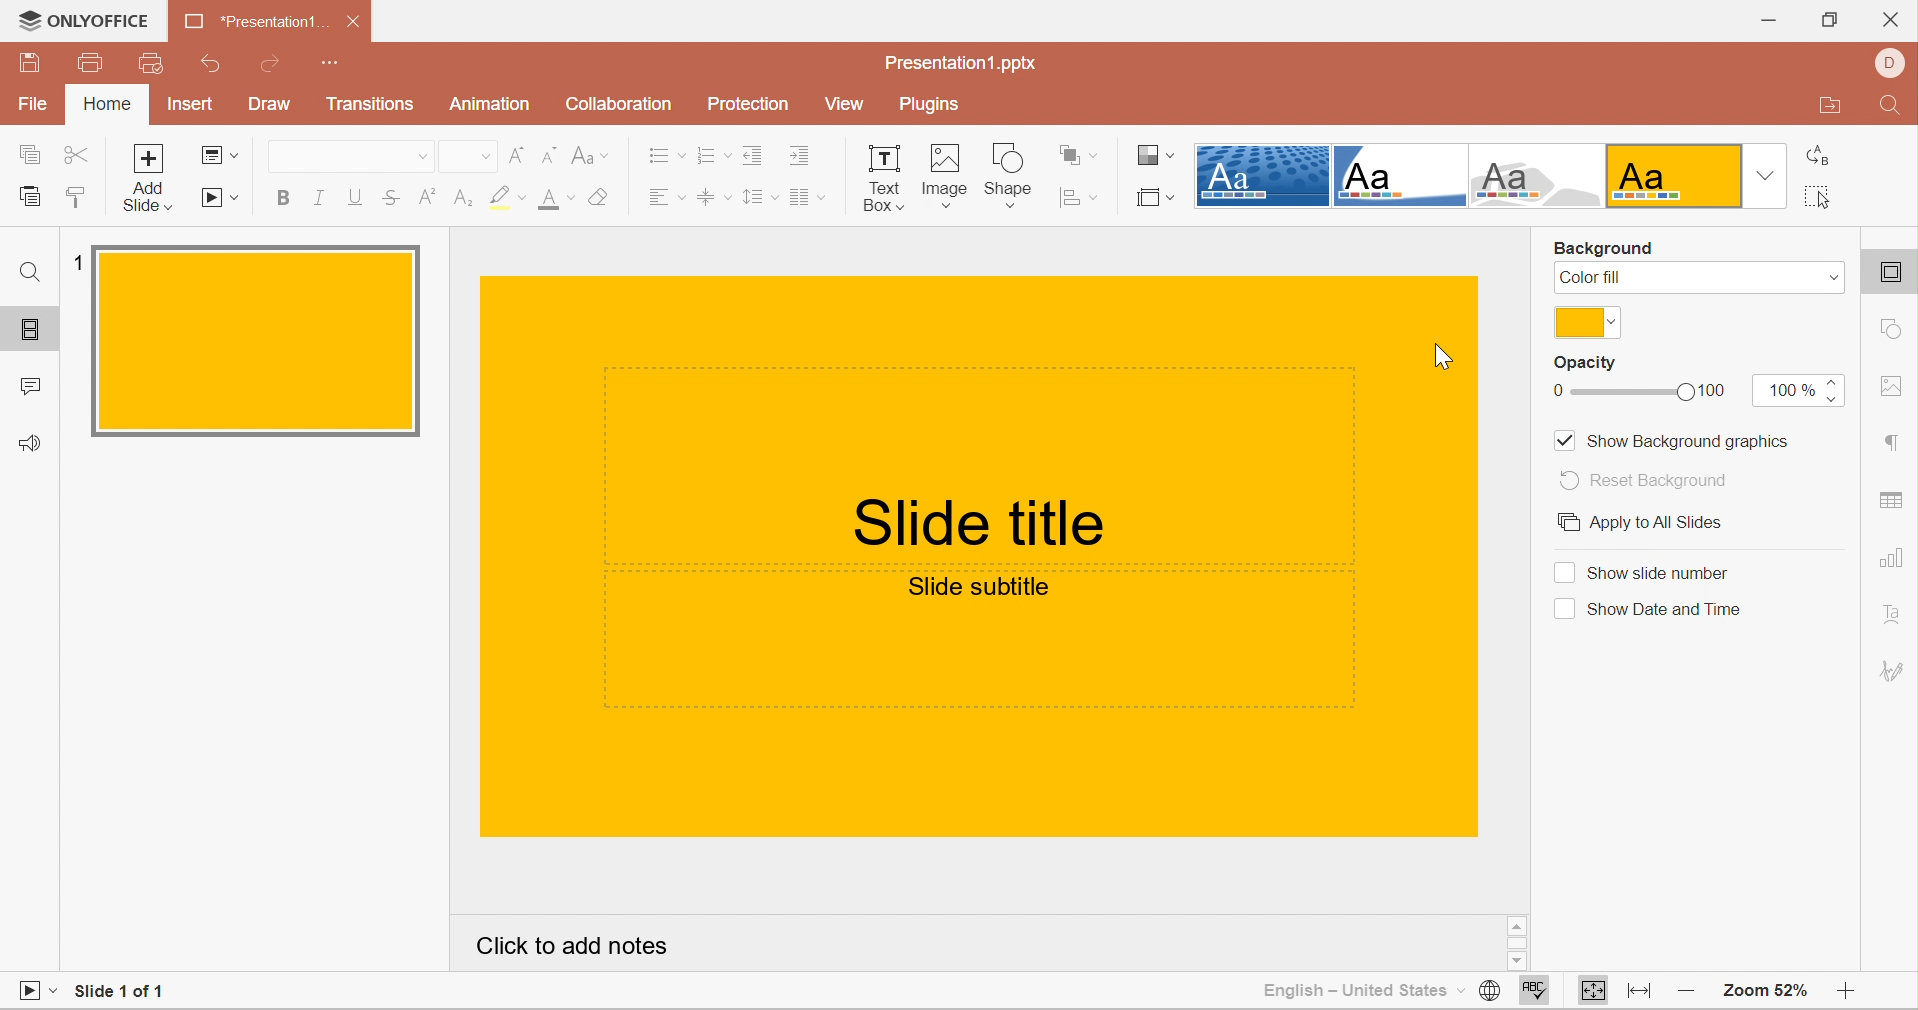 Image resolution: width=1918 pixels, height=1010 pixels. Describe the element at coordinates (944, 173) in the screenshot. I see `Image` at that location.